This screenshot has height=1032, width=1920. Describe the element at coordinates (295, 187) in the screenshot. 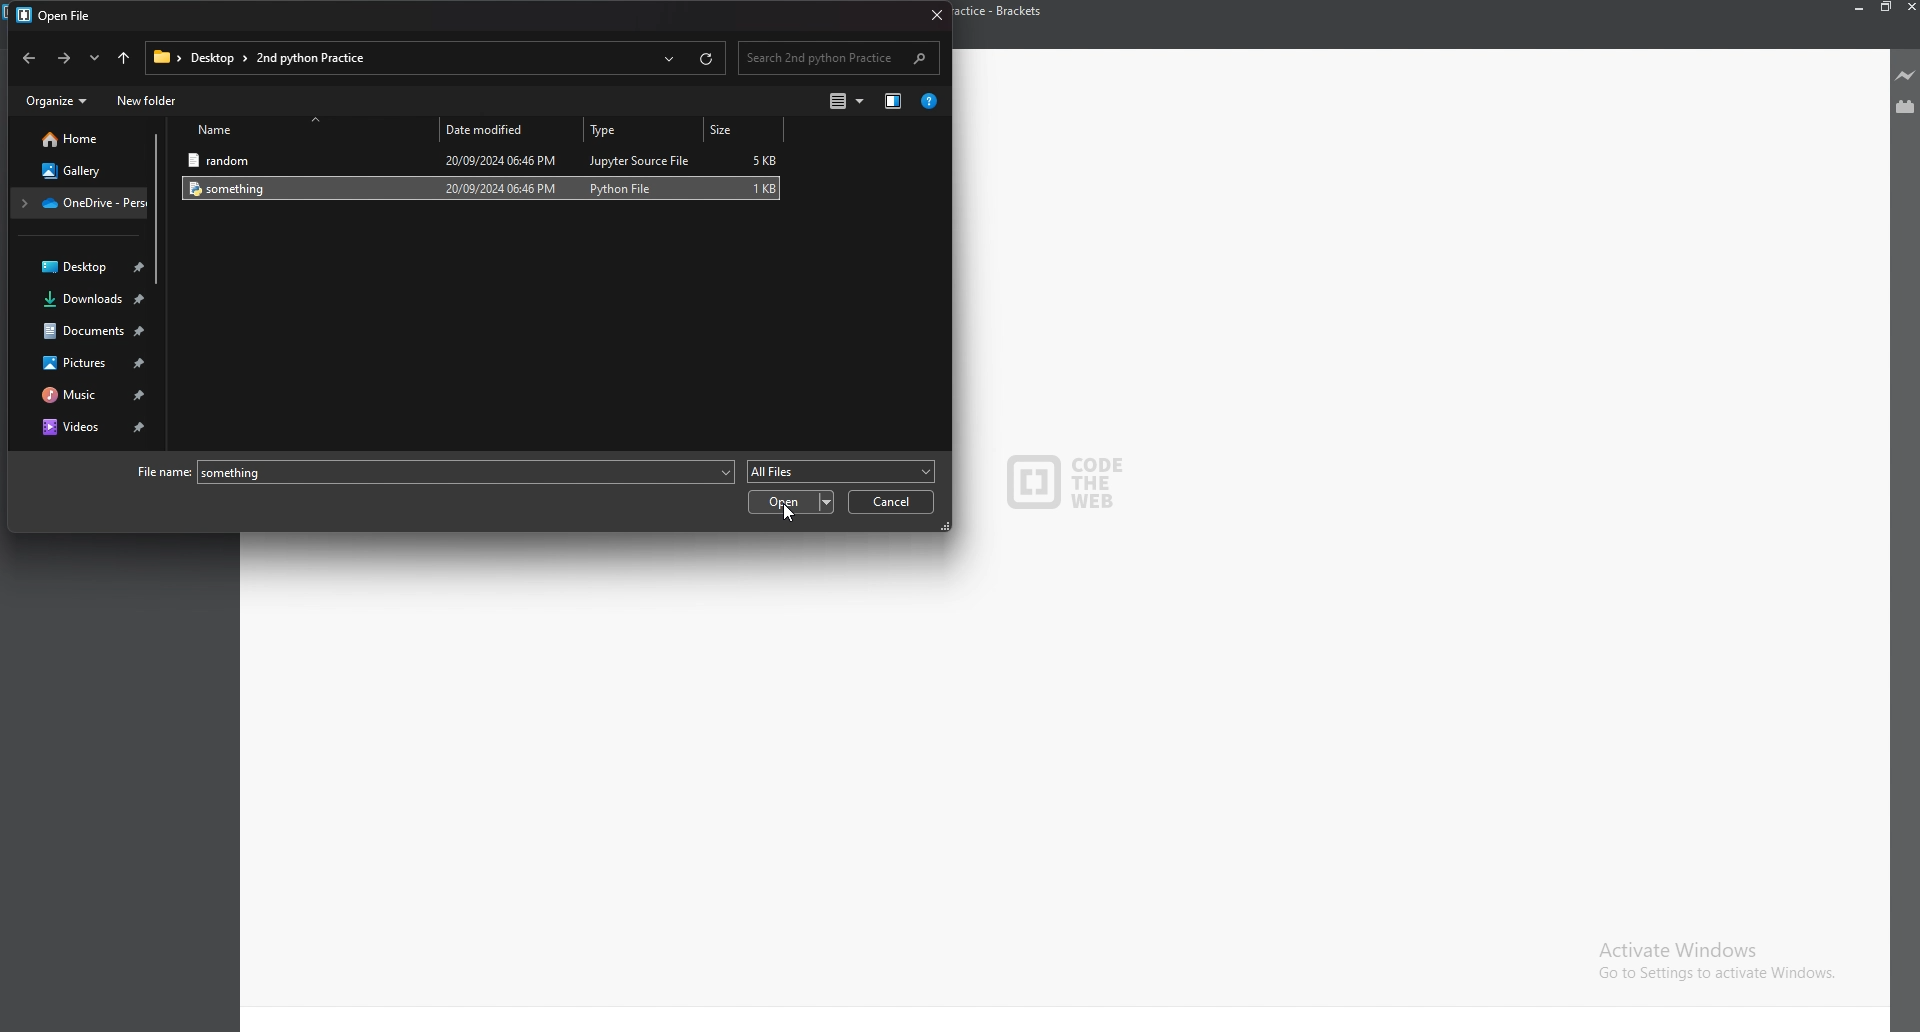

I see `something` at that location.